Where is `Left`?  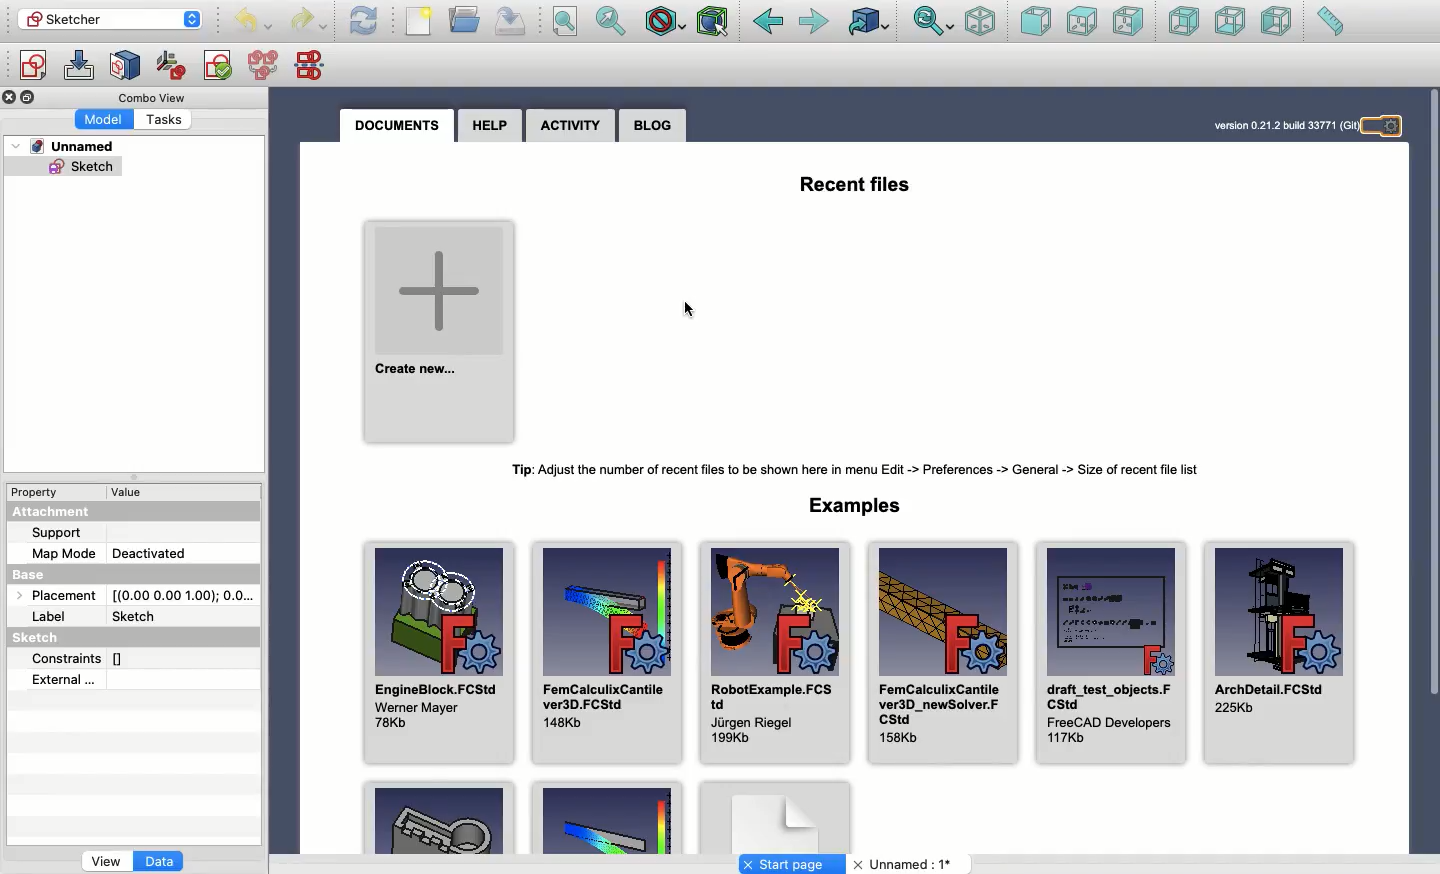 Left is located at coordinates (1278, 24).